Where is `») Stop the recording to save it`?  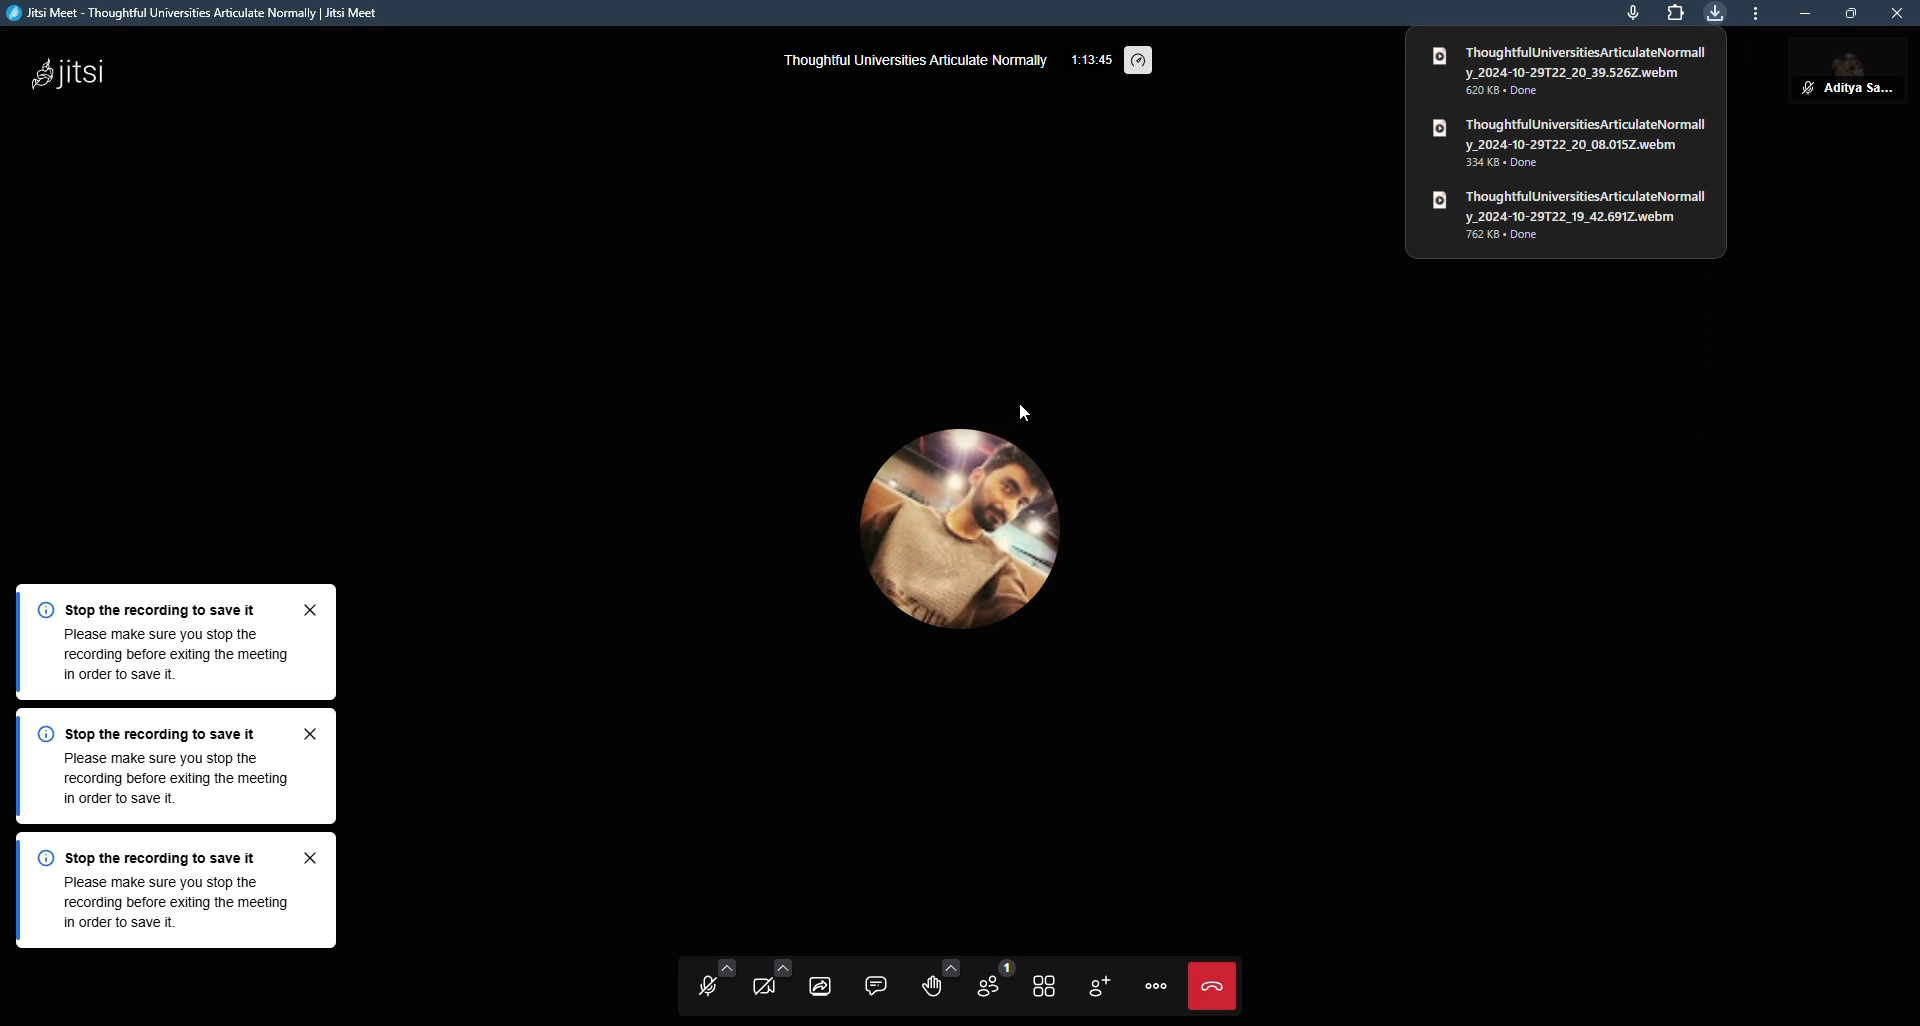 ») Stop the recording to save it is located at coordinates (164, 733).